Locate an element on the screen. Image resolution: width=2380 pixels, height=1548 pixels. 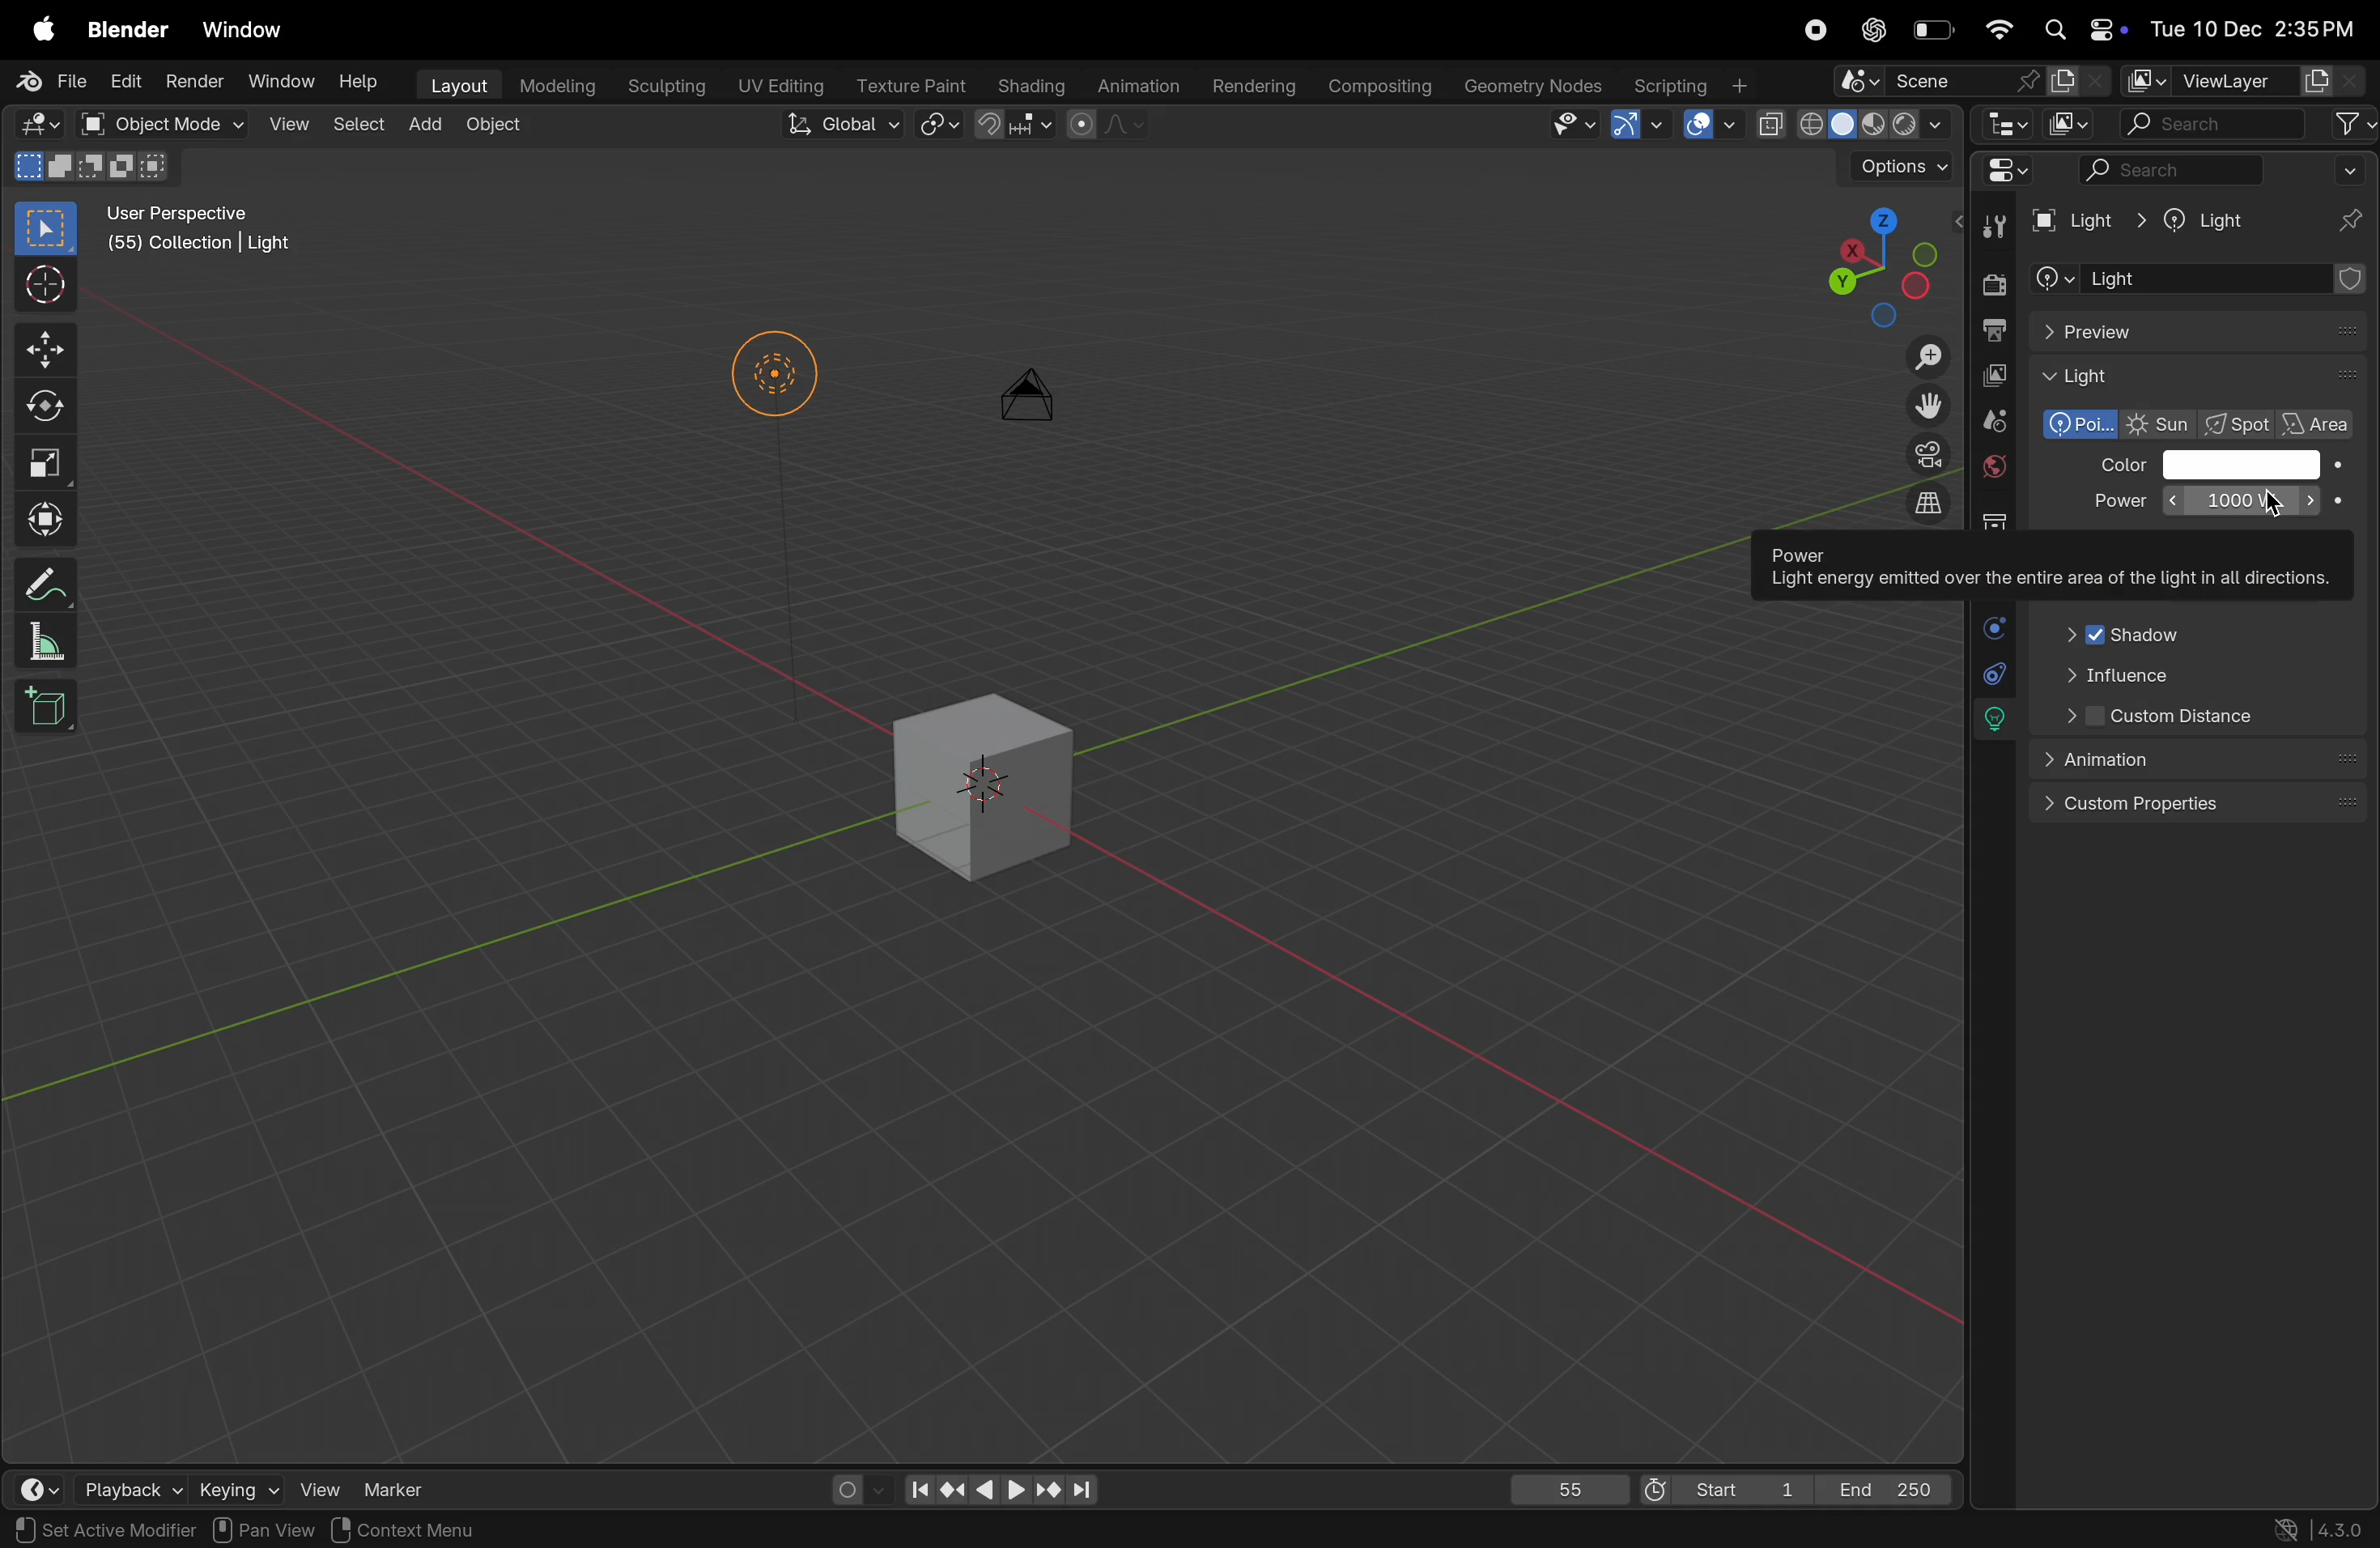
playback is located at coordinates (133, 1488).